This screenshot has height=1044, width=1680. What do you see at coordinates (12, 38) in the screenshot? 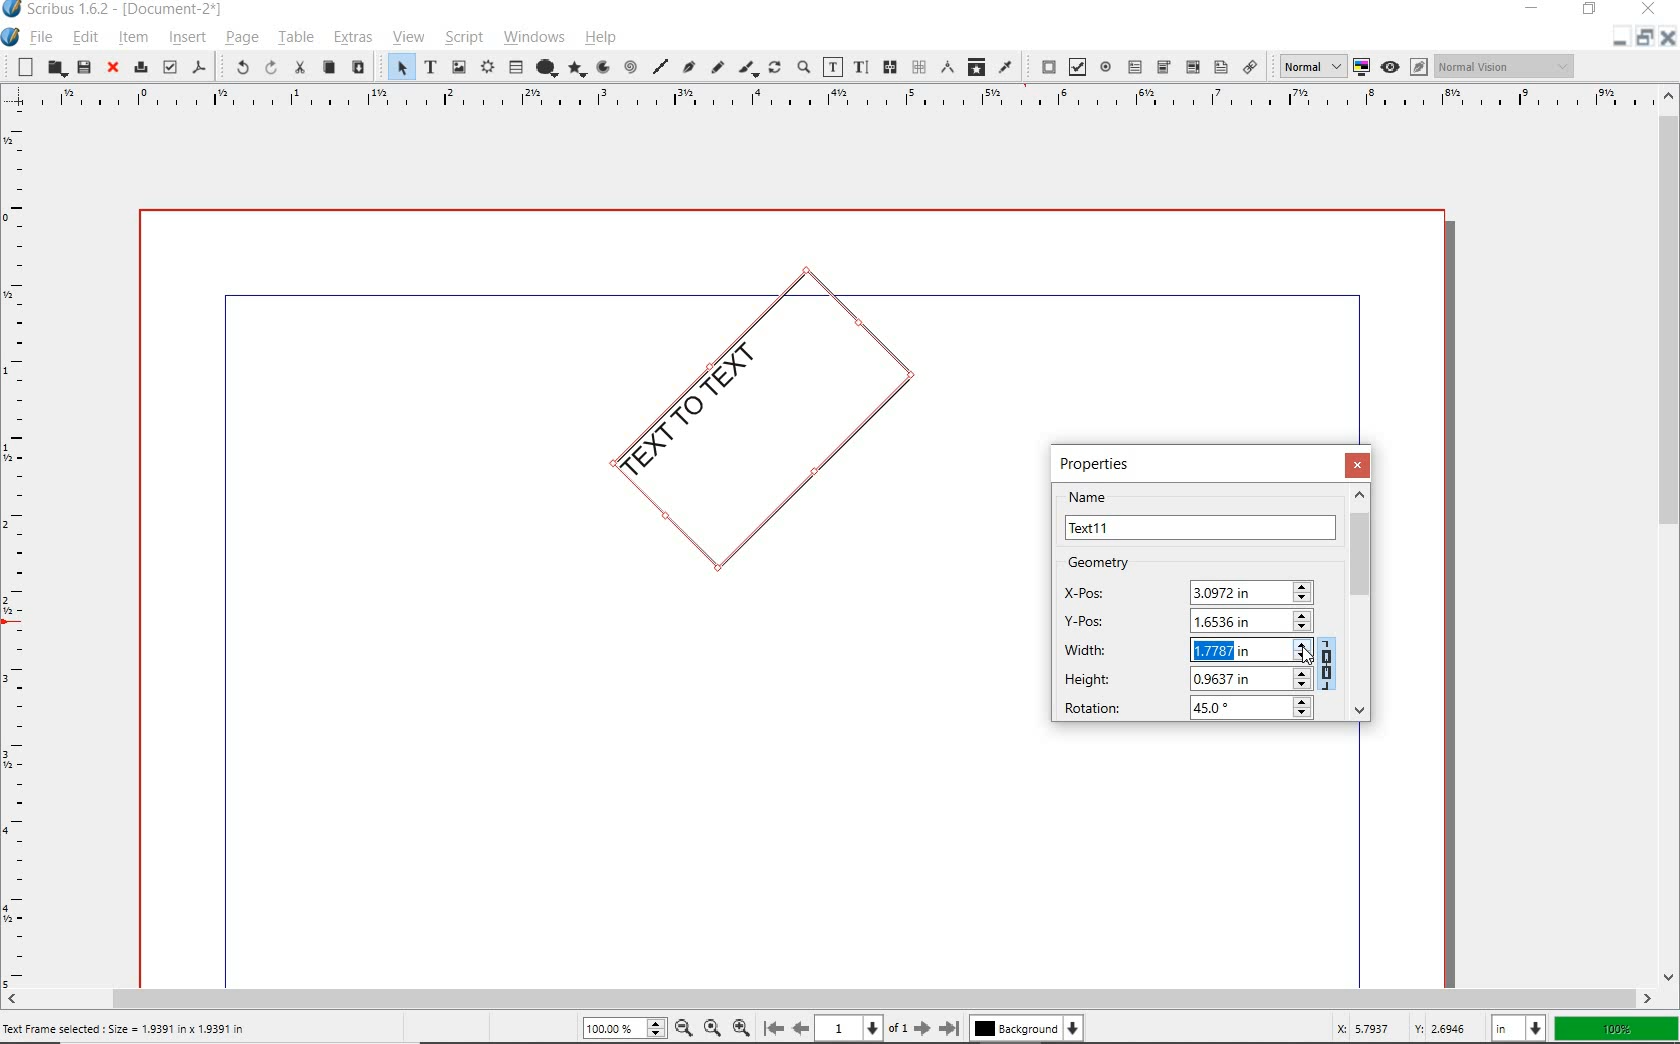
I see `system icon` at bounding box center [12, 38].